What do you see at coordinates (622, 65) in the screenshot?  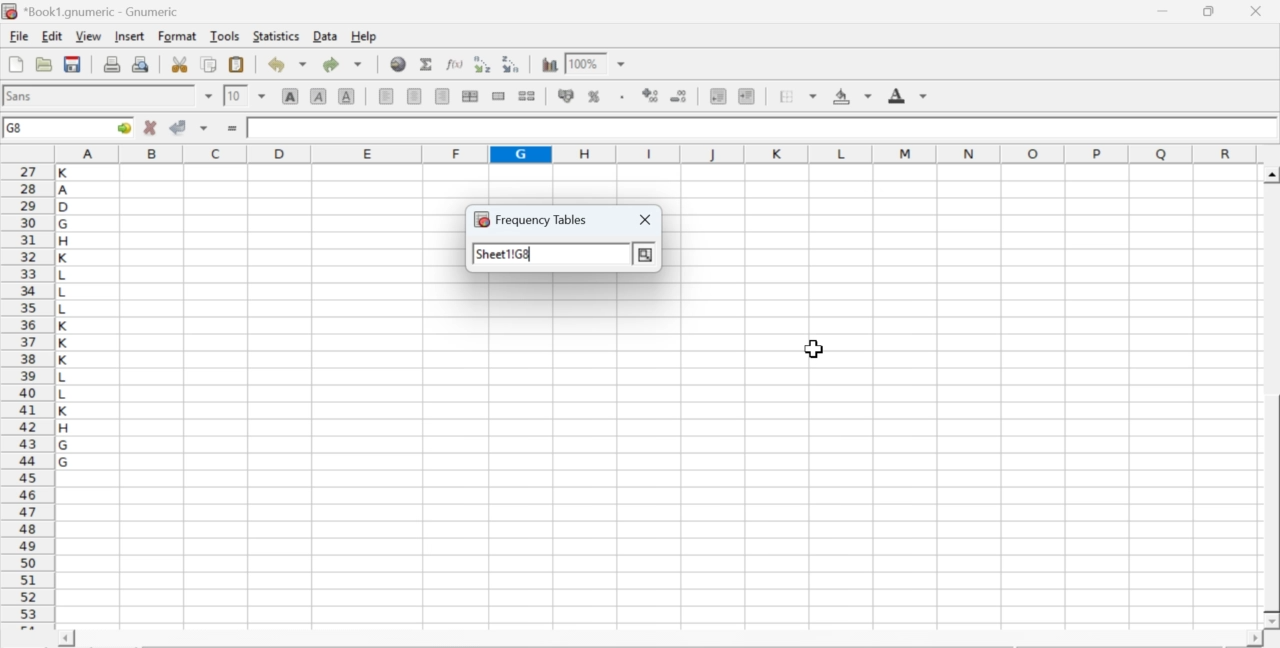 I see `drop down` at bounding box center [622, 65].